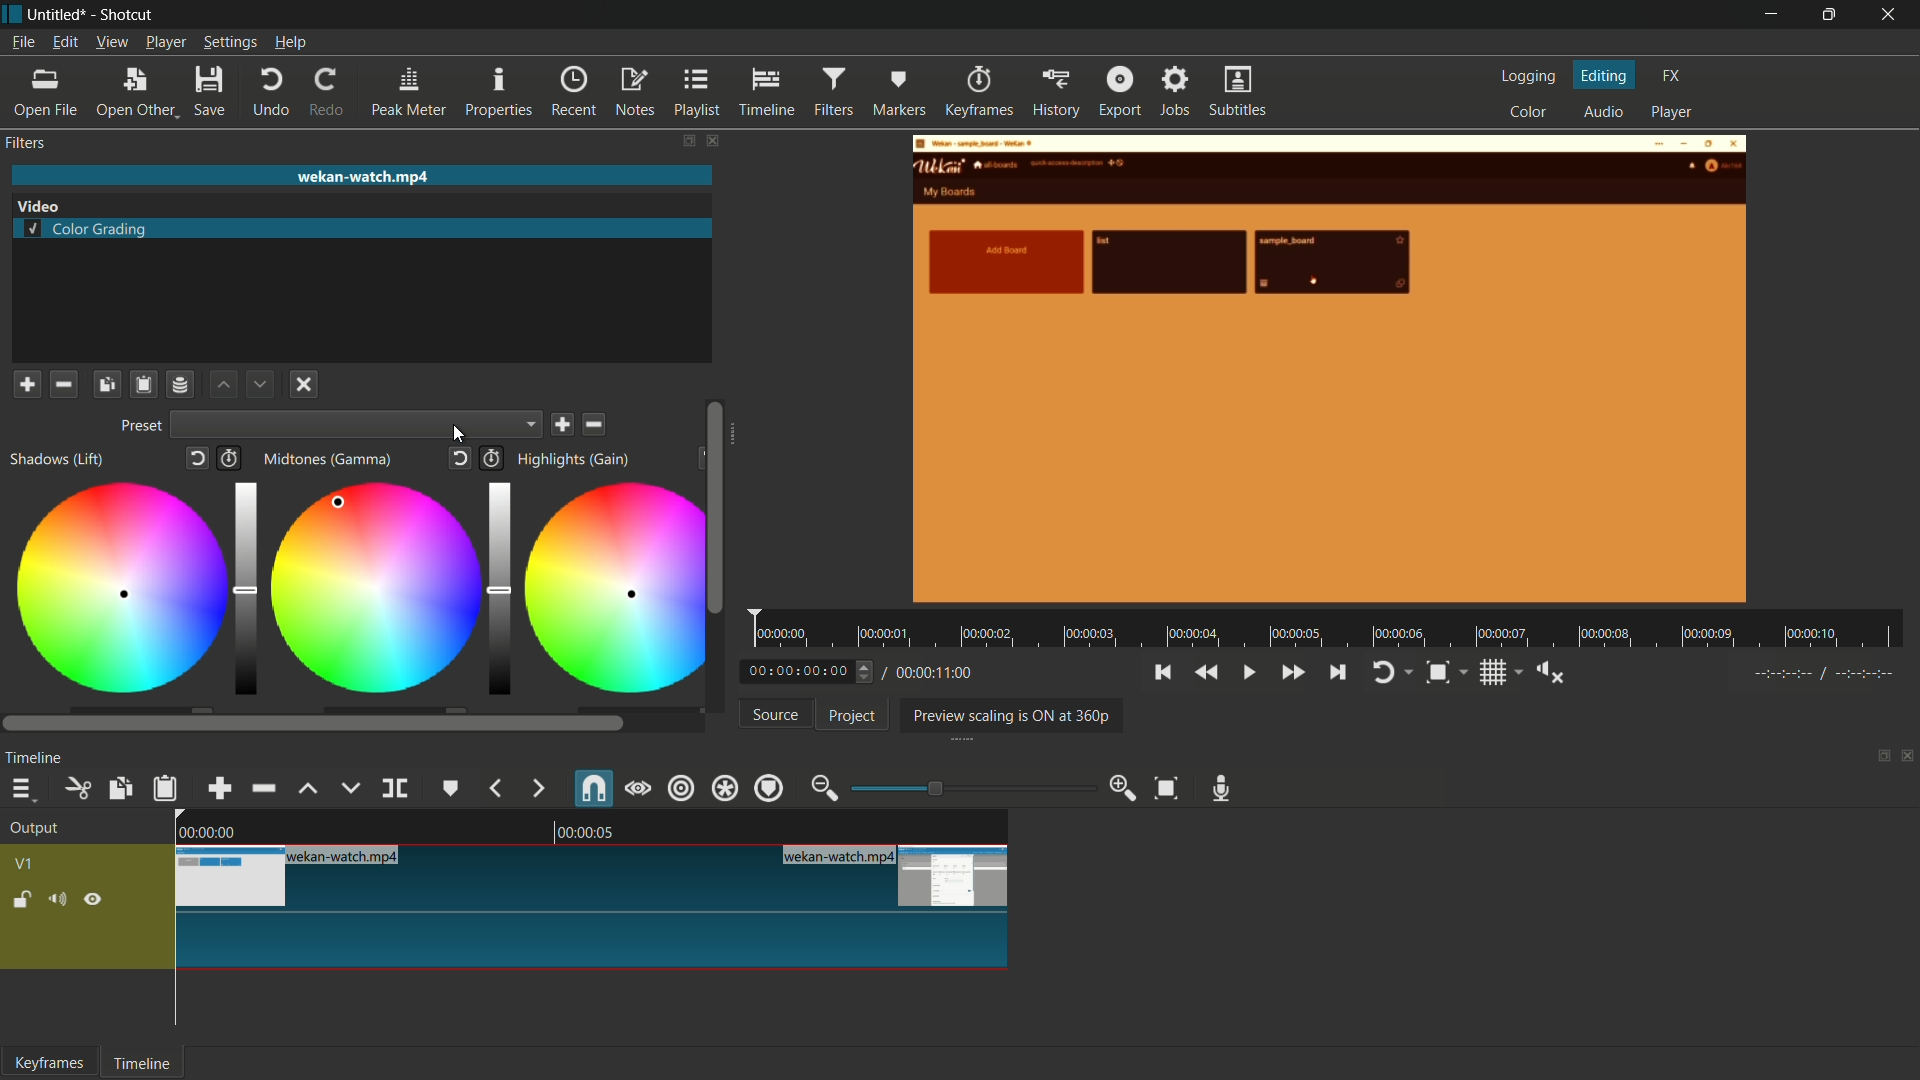 The width and height of the screenshot is (1920, 1080). I want to click on zoom in, so click(1121, 787).